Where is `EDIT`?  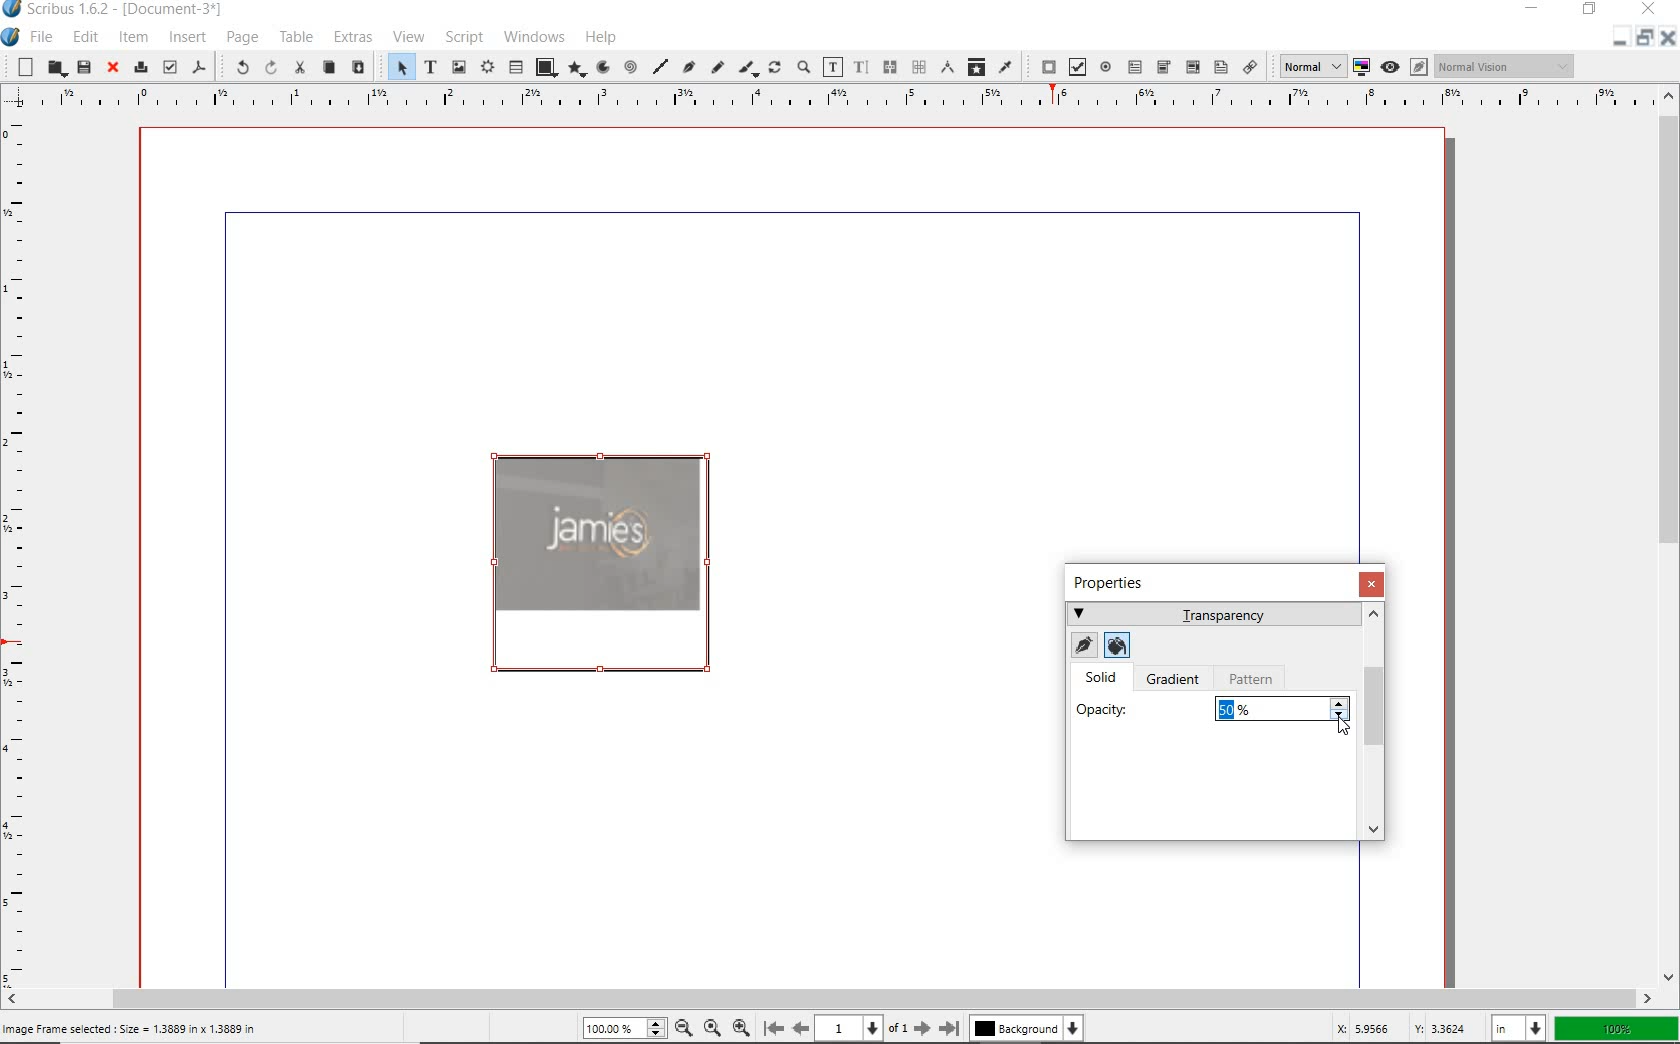
EDIT is located at coordinates (85, 37).